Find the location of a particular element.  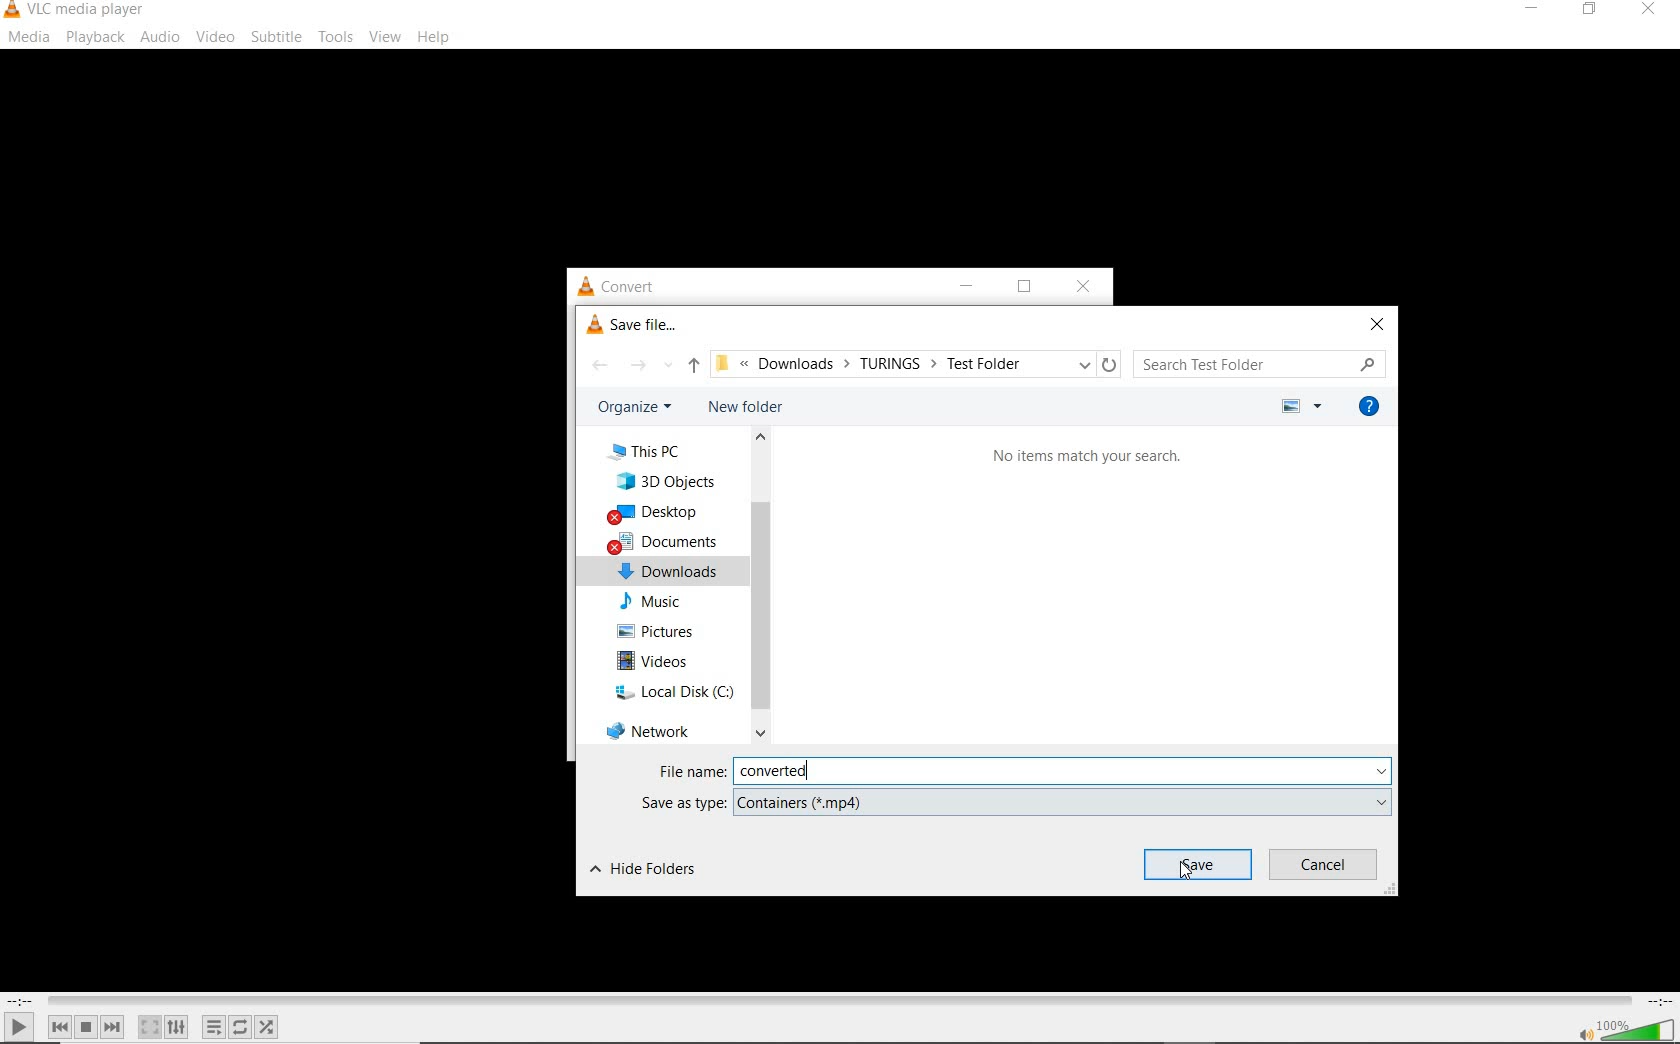

view is located at coordinates (386, 37).